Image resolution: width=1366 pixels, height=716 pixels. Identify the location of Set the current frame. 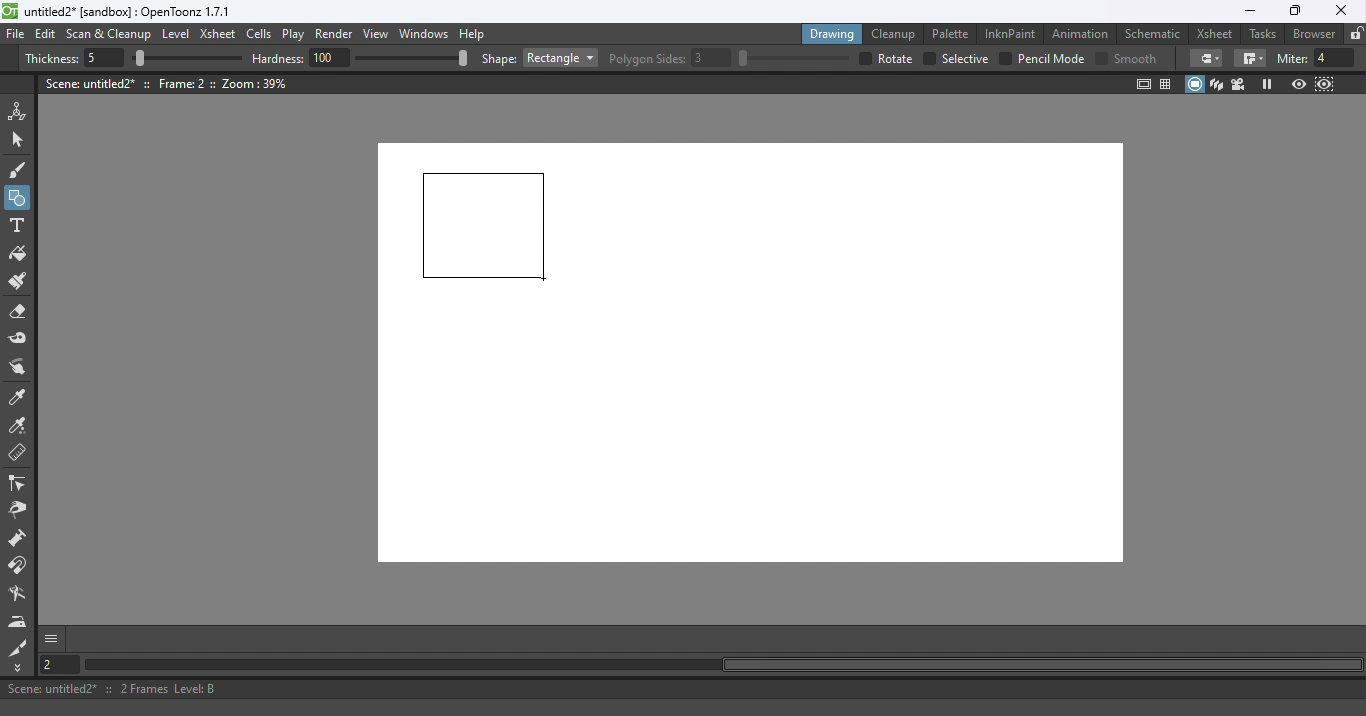
(57, 664).